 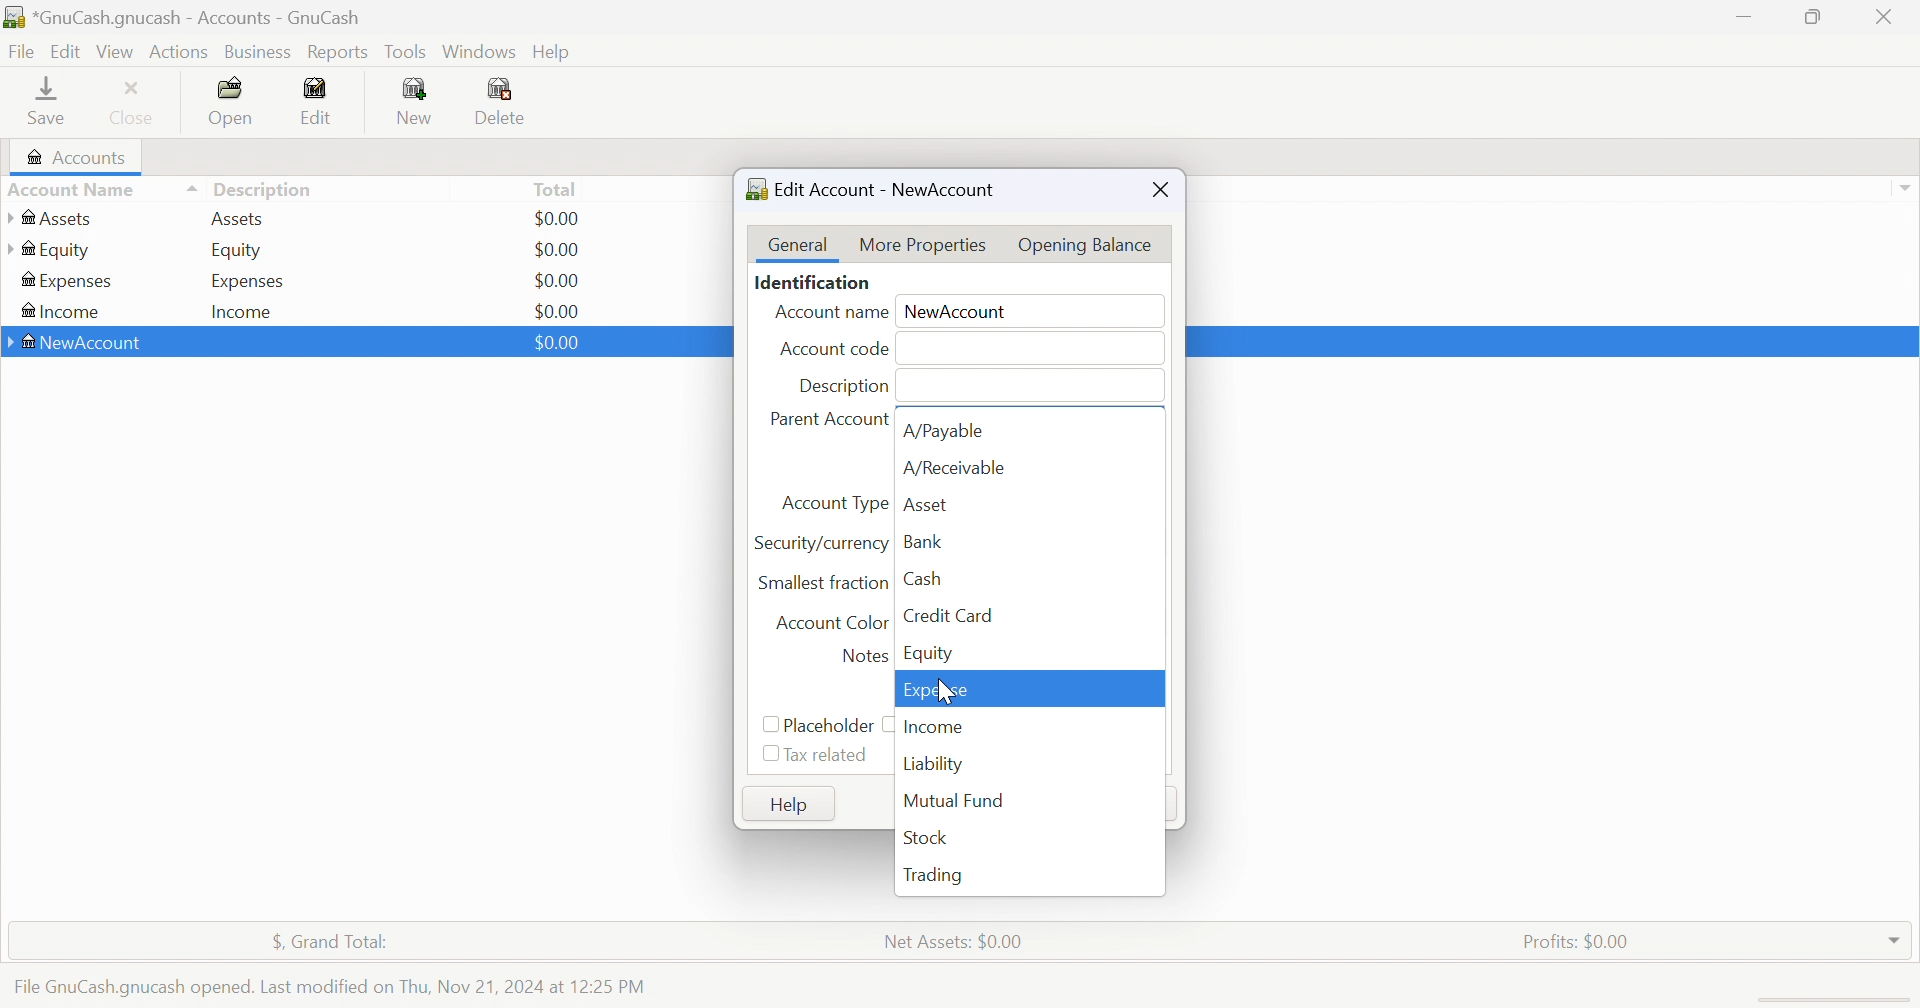 What do you see at coordinates (61, 218) in the screenshot?
I see `Assets` at bounding box center [61, 218].